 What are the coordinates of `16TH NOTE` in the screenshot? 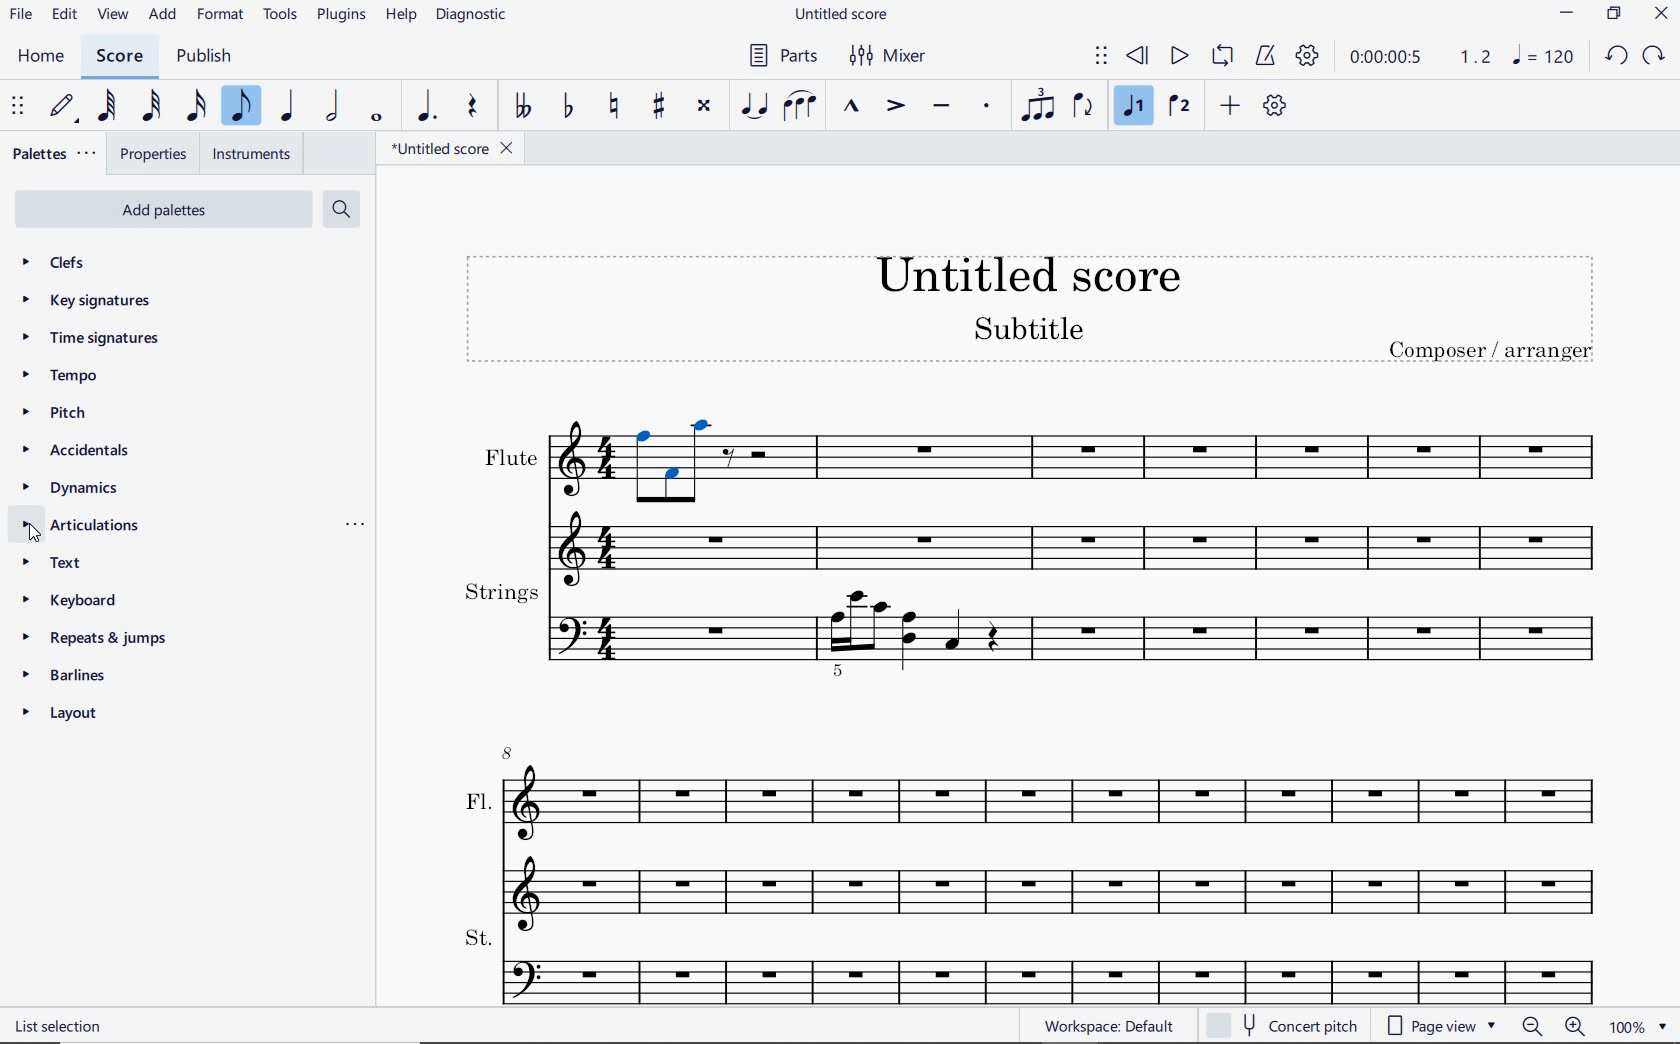 It's located at (196, 107).